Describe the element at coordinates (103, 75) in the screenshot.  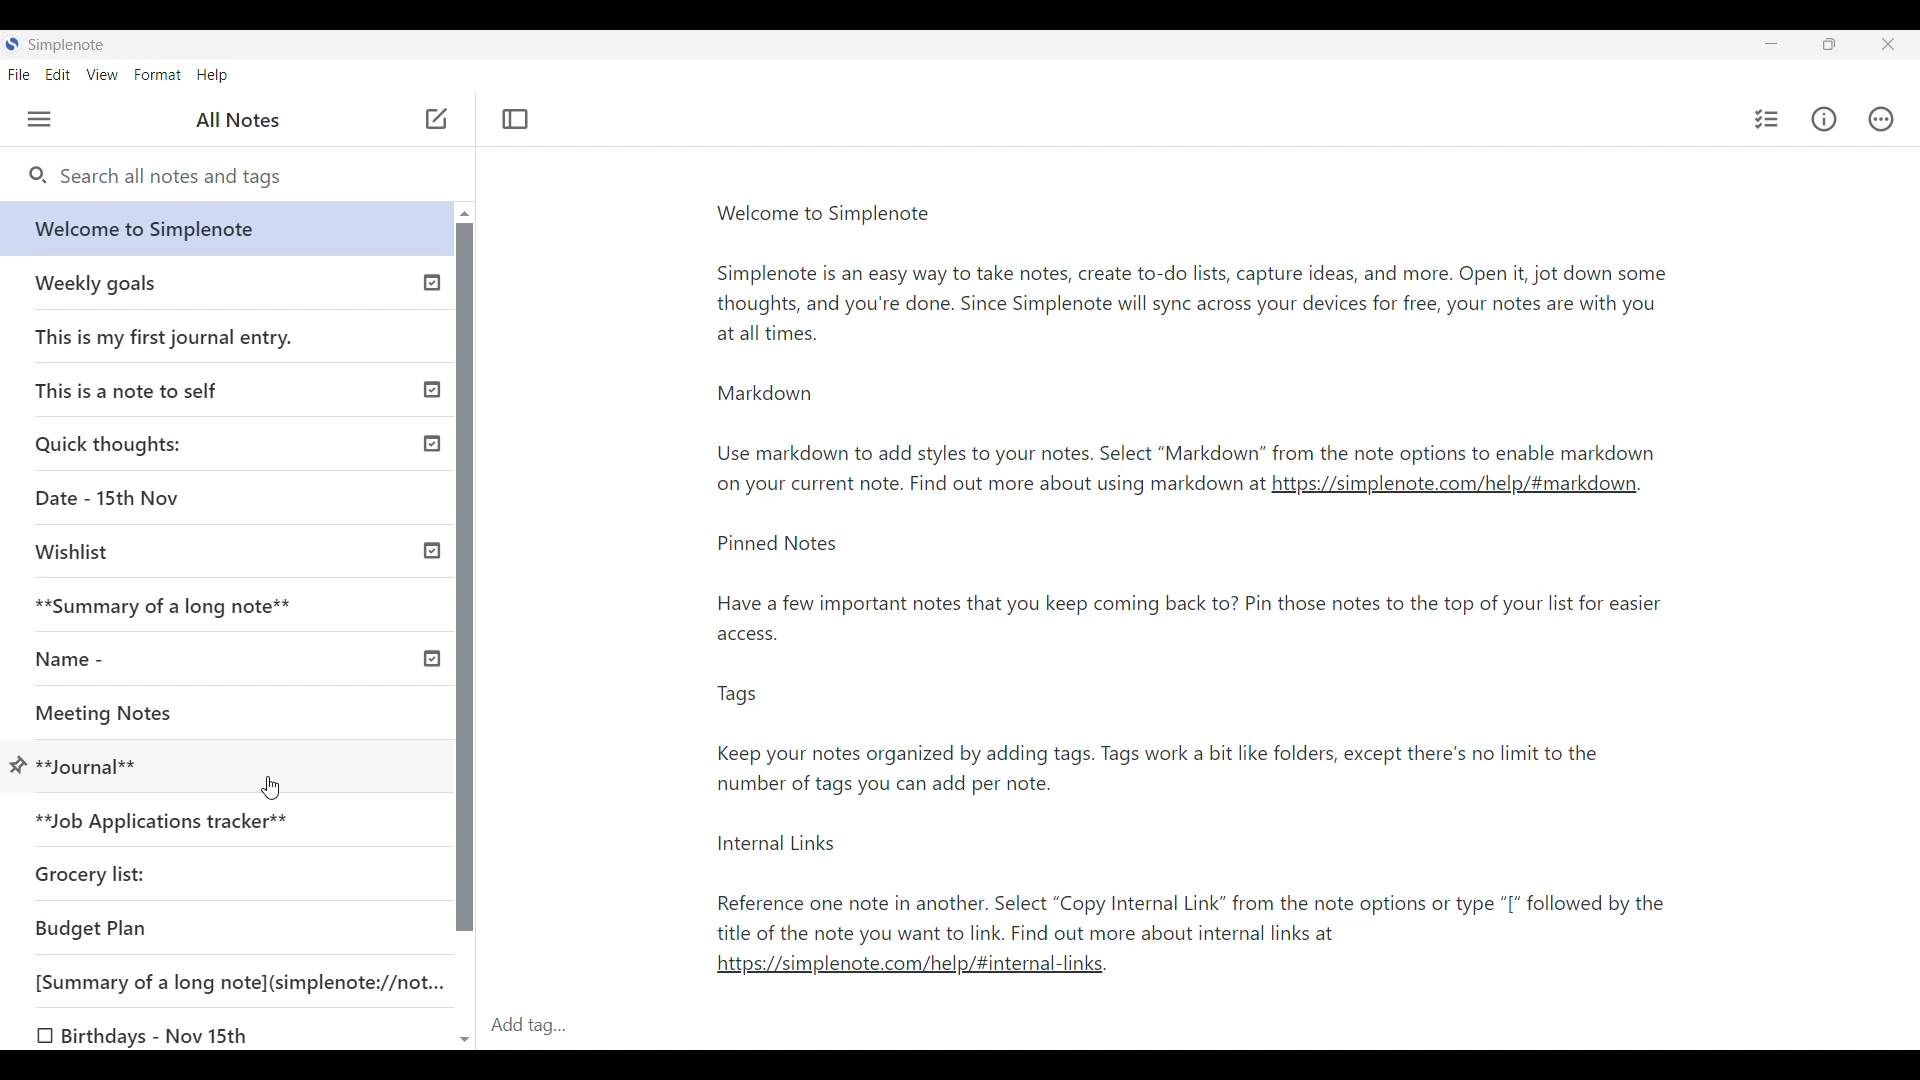
I see `View menu` at that location.